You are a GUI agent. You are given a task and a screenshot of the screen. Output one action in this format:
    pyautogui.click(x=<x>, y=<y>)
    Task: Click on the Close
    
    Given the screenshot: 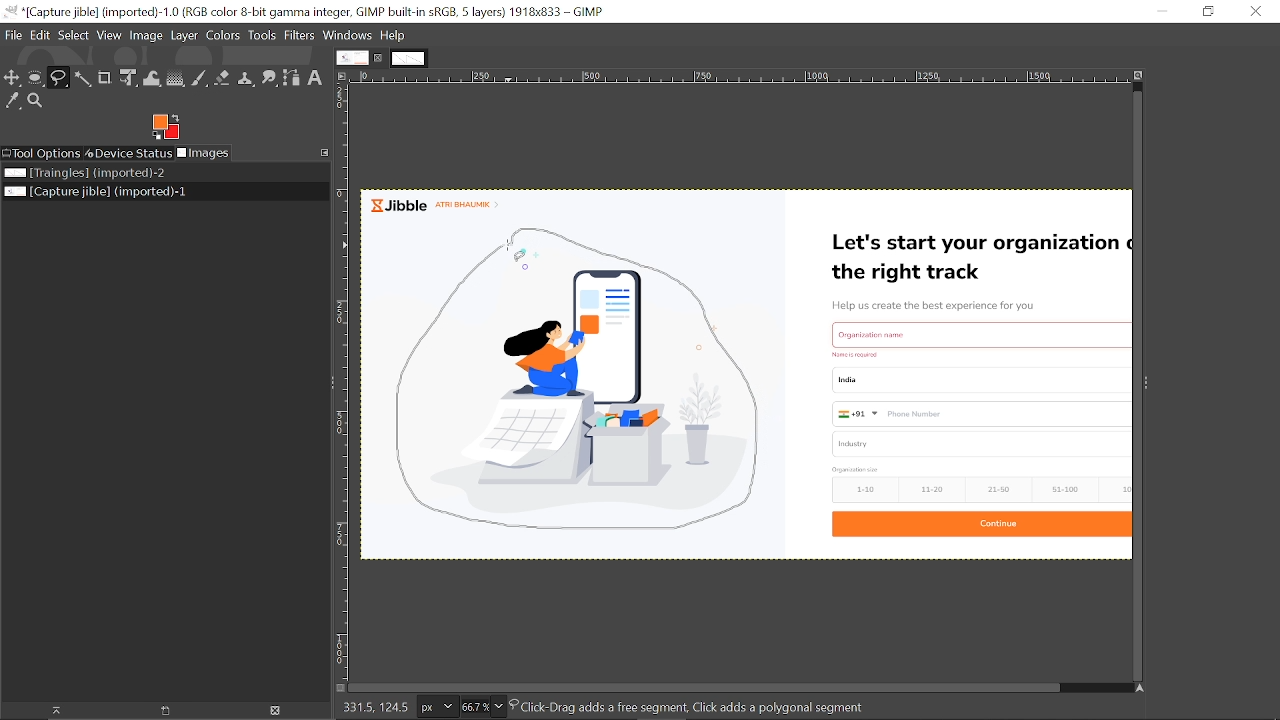 What is the action you would take?
    pyautogui.click(x=1258, y=13)
    